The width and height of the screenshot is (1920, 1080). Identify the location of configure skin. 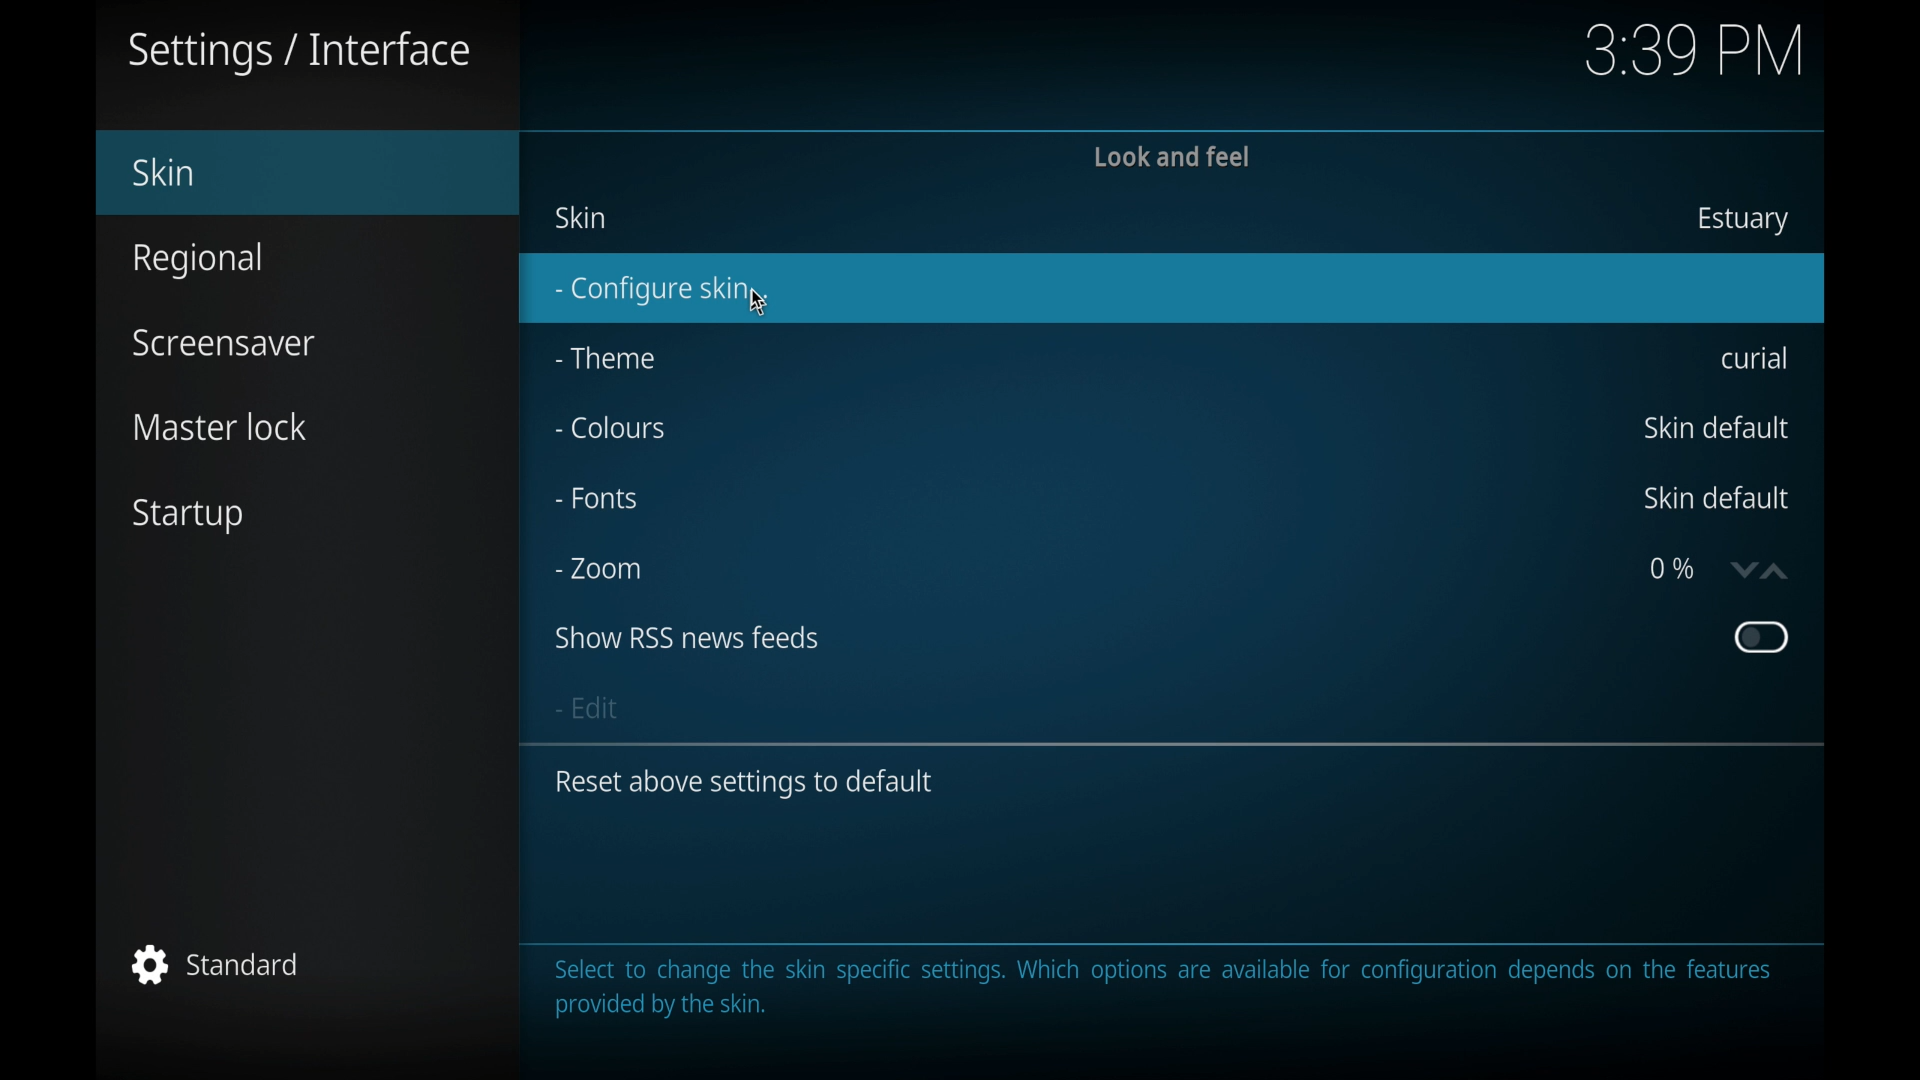
(1174, 289).